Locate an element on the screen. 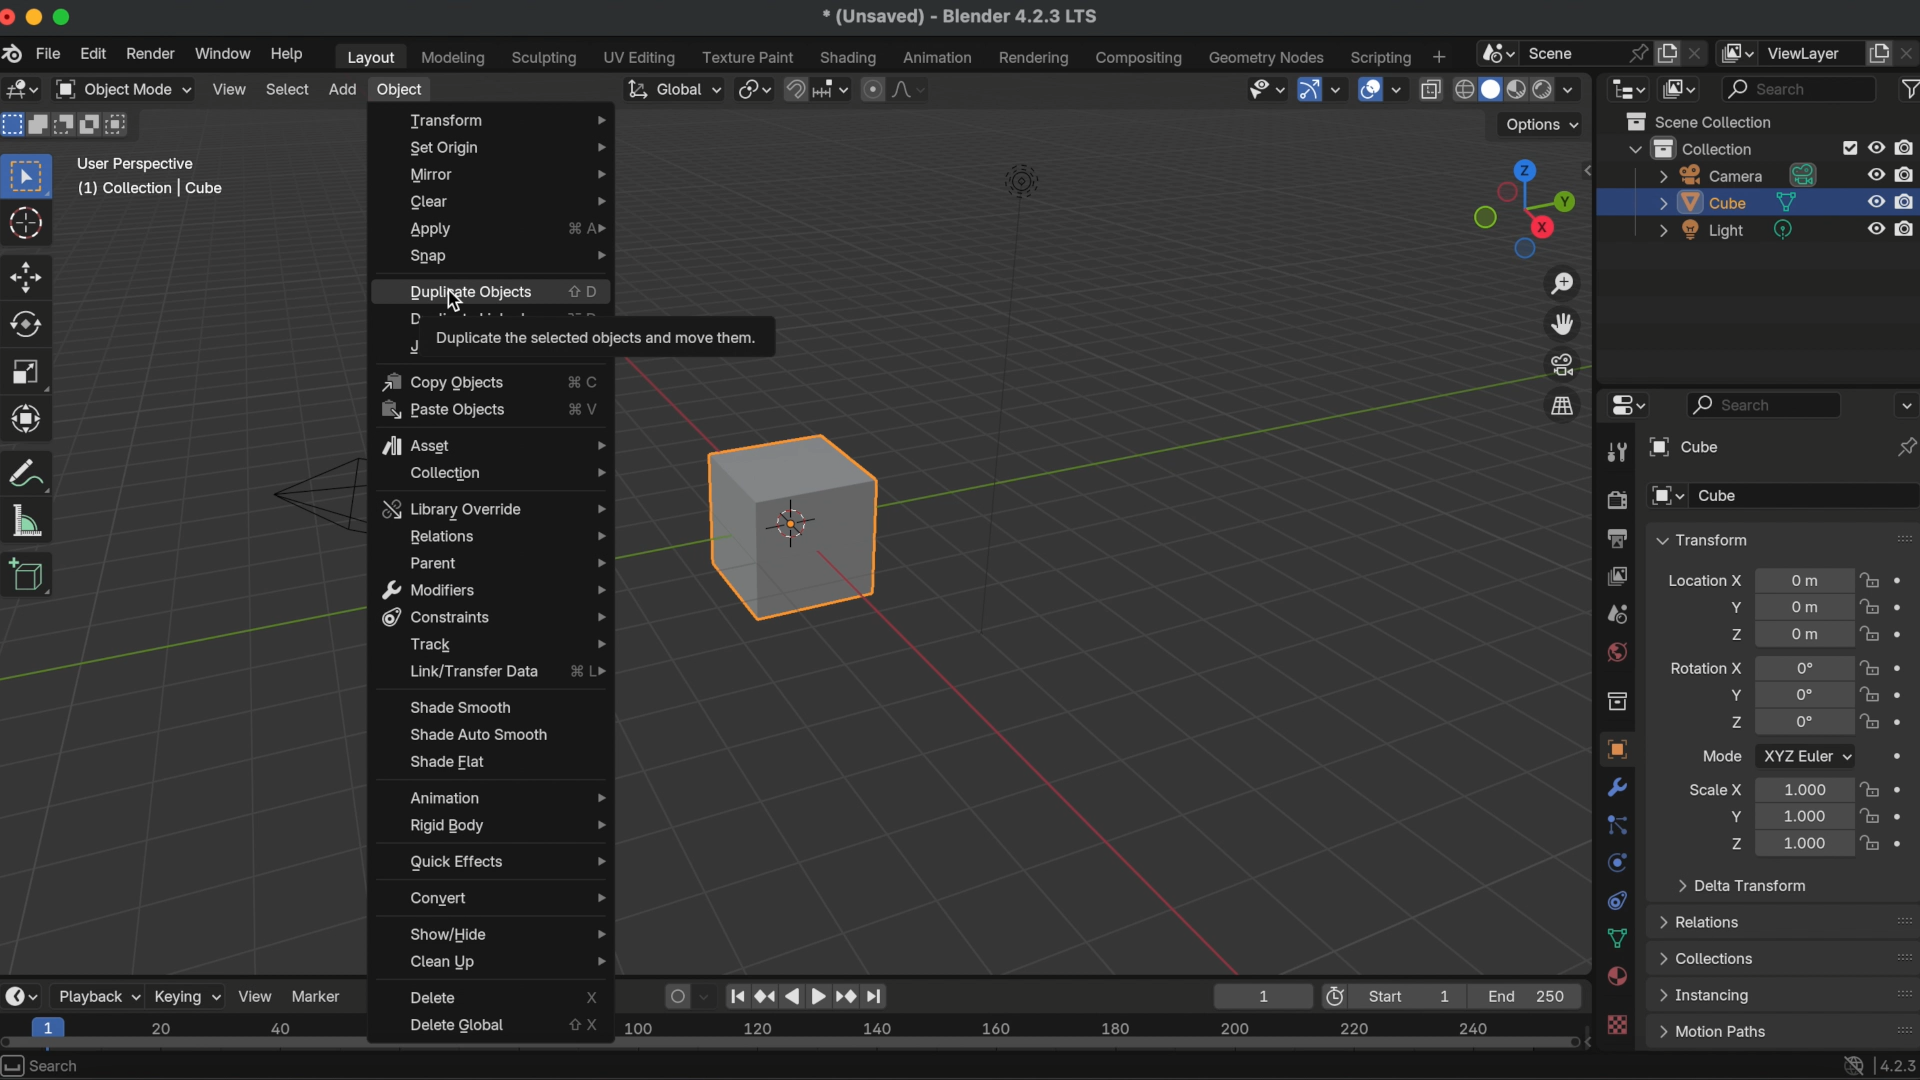  parent is located at coordinates (506, 562).